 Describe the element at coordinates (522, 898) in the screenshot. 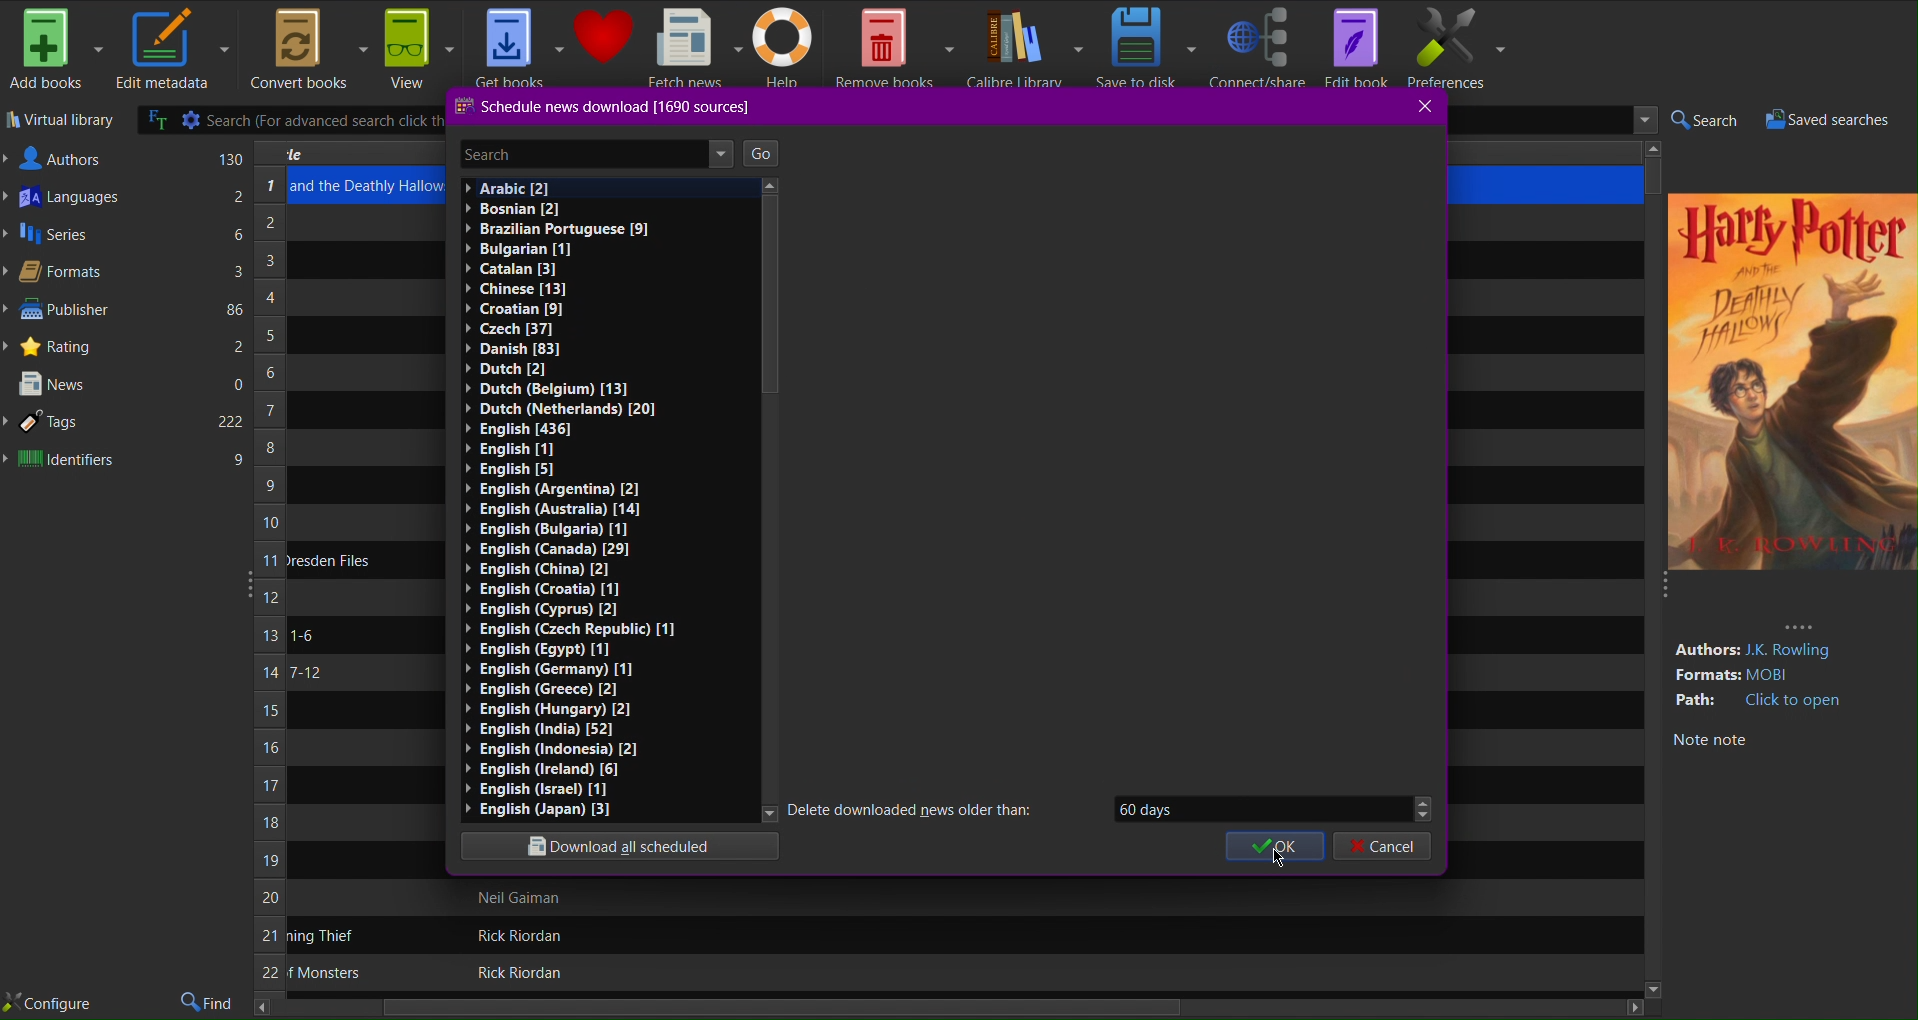

I see `Neil Gaiman` at that location.